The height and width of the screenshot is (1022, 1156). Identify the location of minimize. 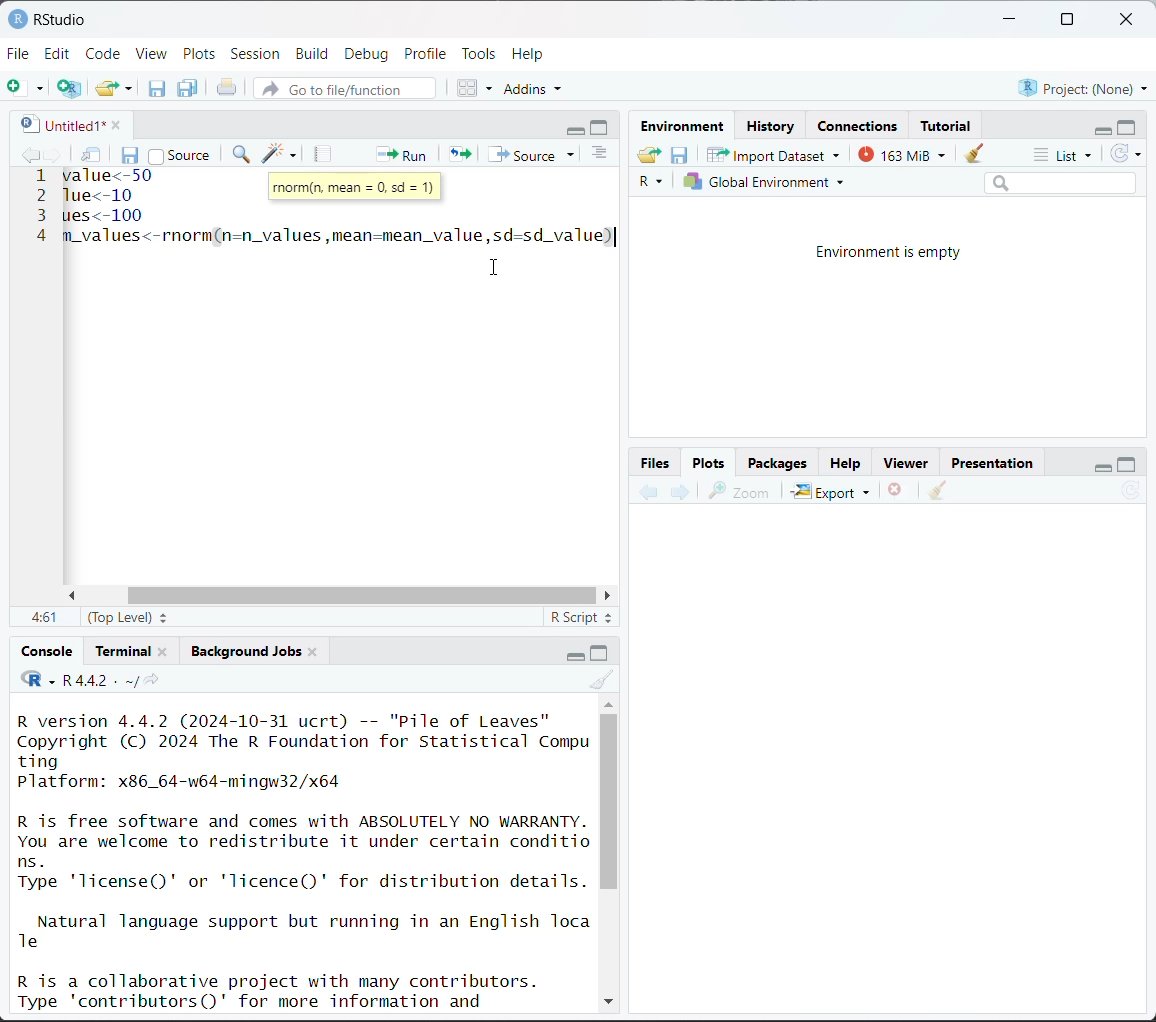
(576, 128).